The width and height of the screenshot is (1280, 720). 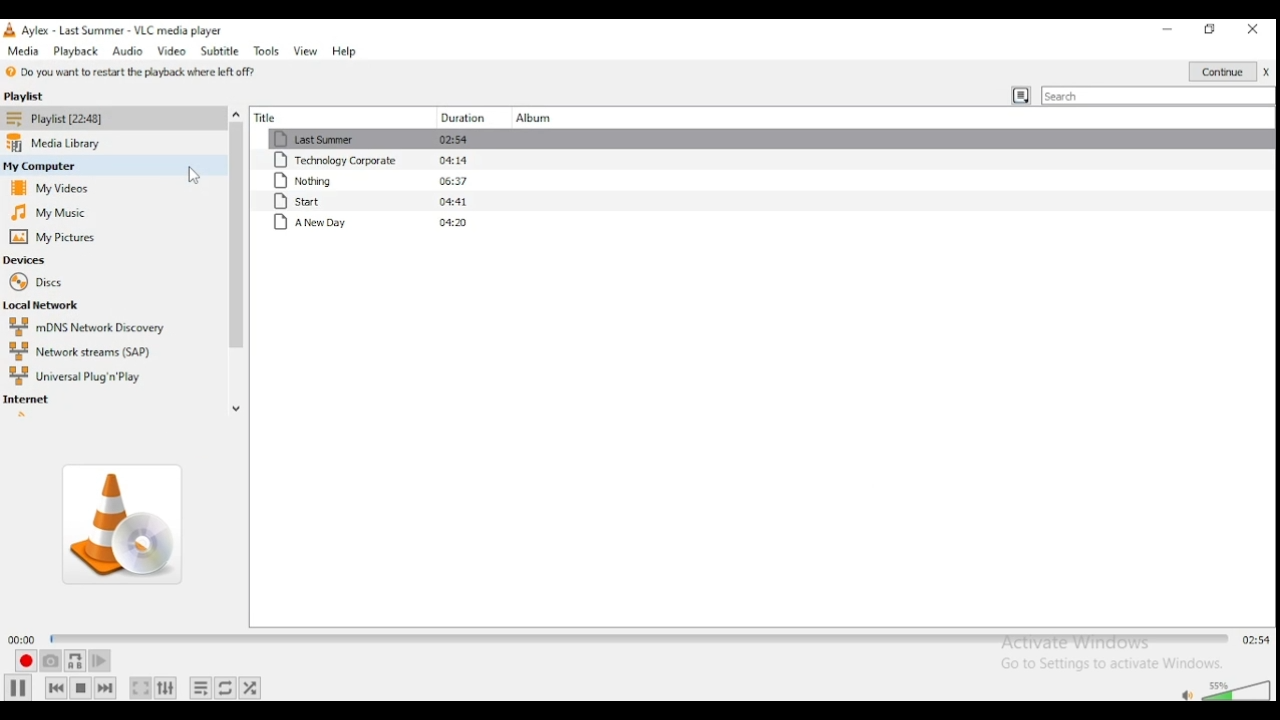 What do you see at coordinates (226, 687) in the screenshot?
I see `select between loop all, loop one, and no loop` at bounding box center [226, 687].